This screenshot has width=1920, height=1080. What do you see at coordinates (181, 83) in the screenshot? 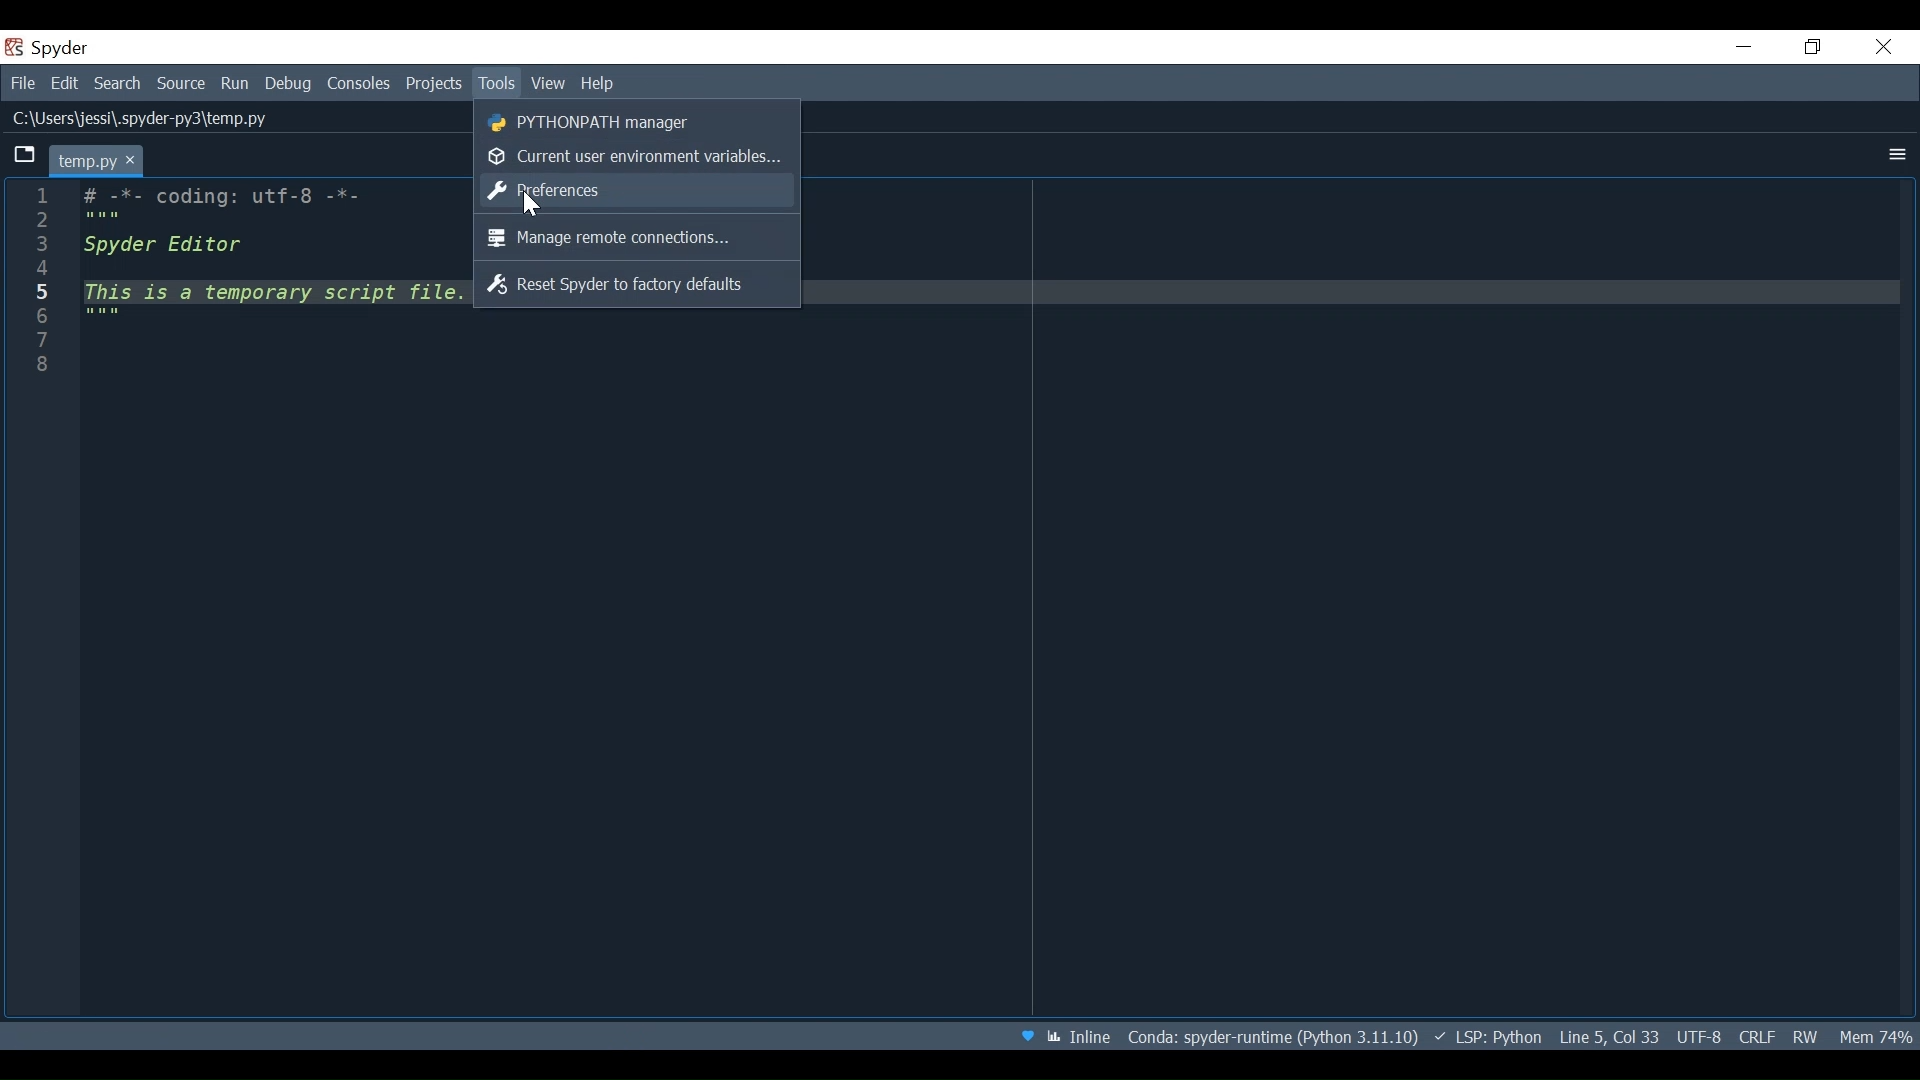
I see `Source` at bounding box center [181, 83].